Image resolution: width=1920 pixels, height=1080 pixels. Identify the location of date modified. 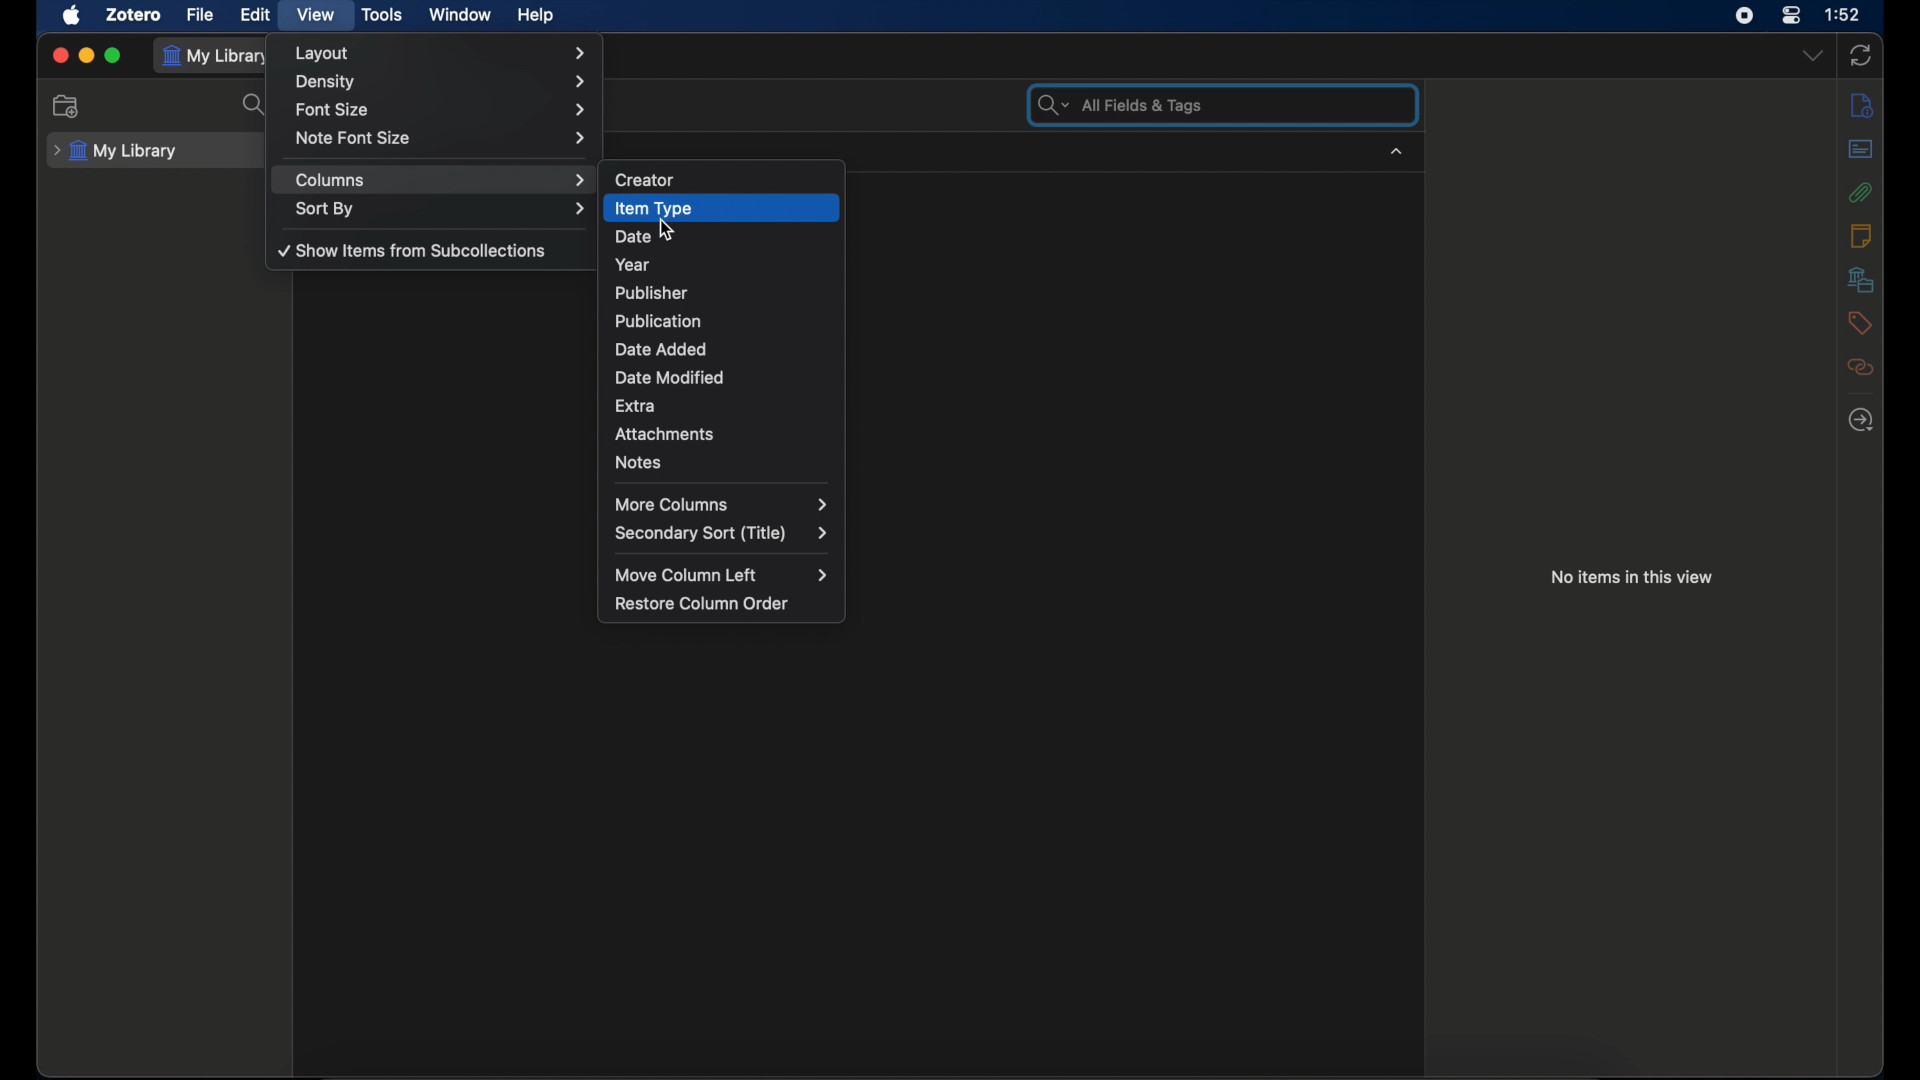
(672, 377).